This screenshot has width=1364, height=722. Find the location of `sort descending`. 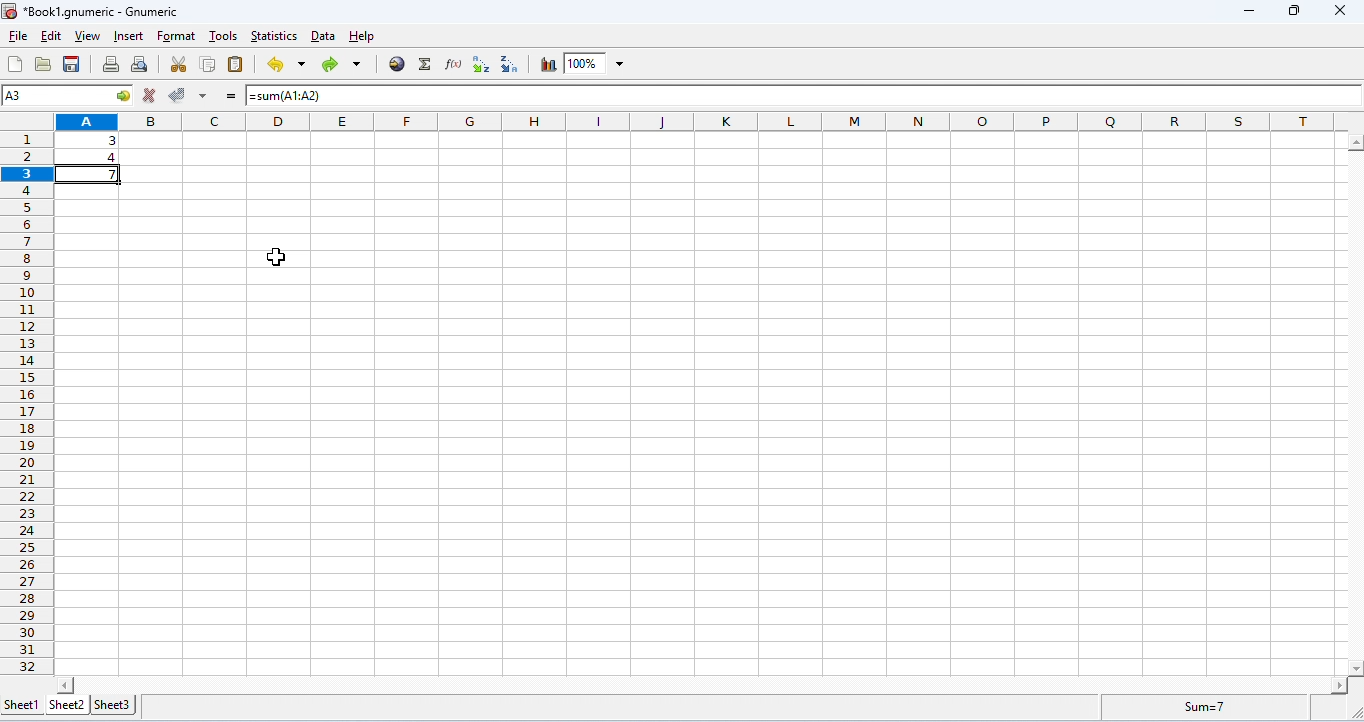

sort descending is located at coordinates (510, 66).